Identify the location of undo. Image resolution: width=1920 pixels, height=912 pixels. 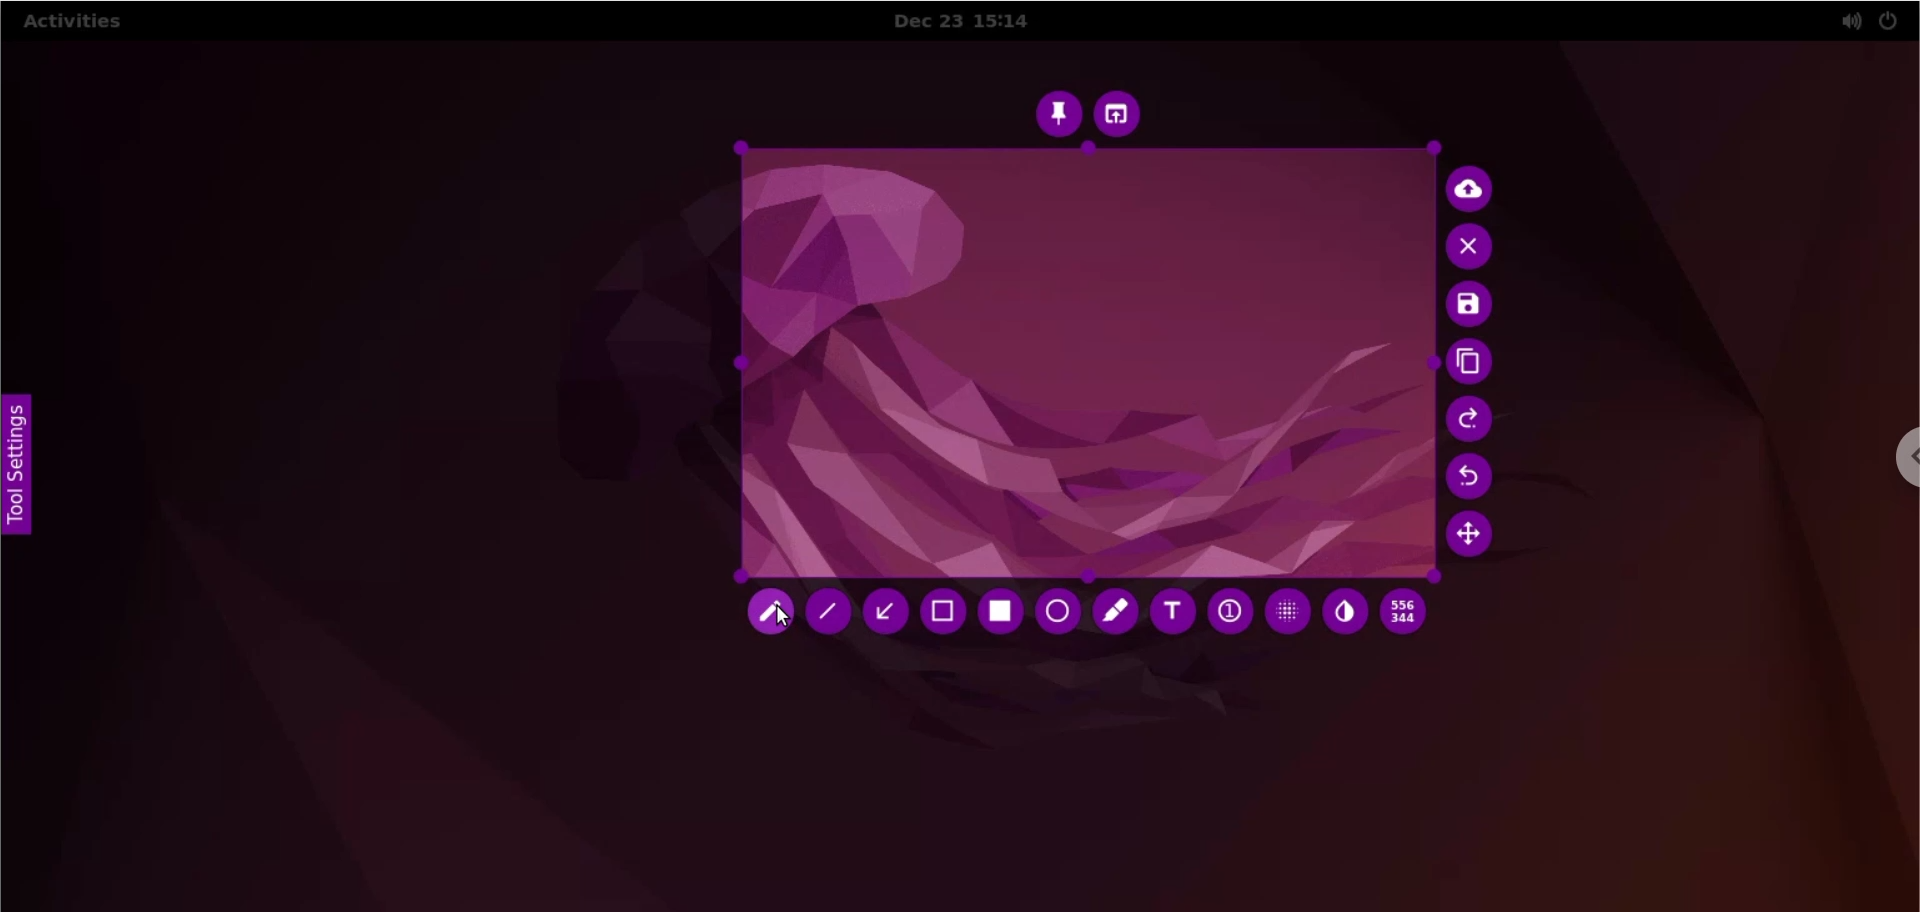
(1474, 477).